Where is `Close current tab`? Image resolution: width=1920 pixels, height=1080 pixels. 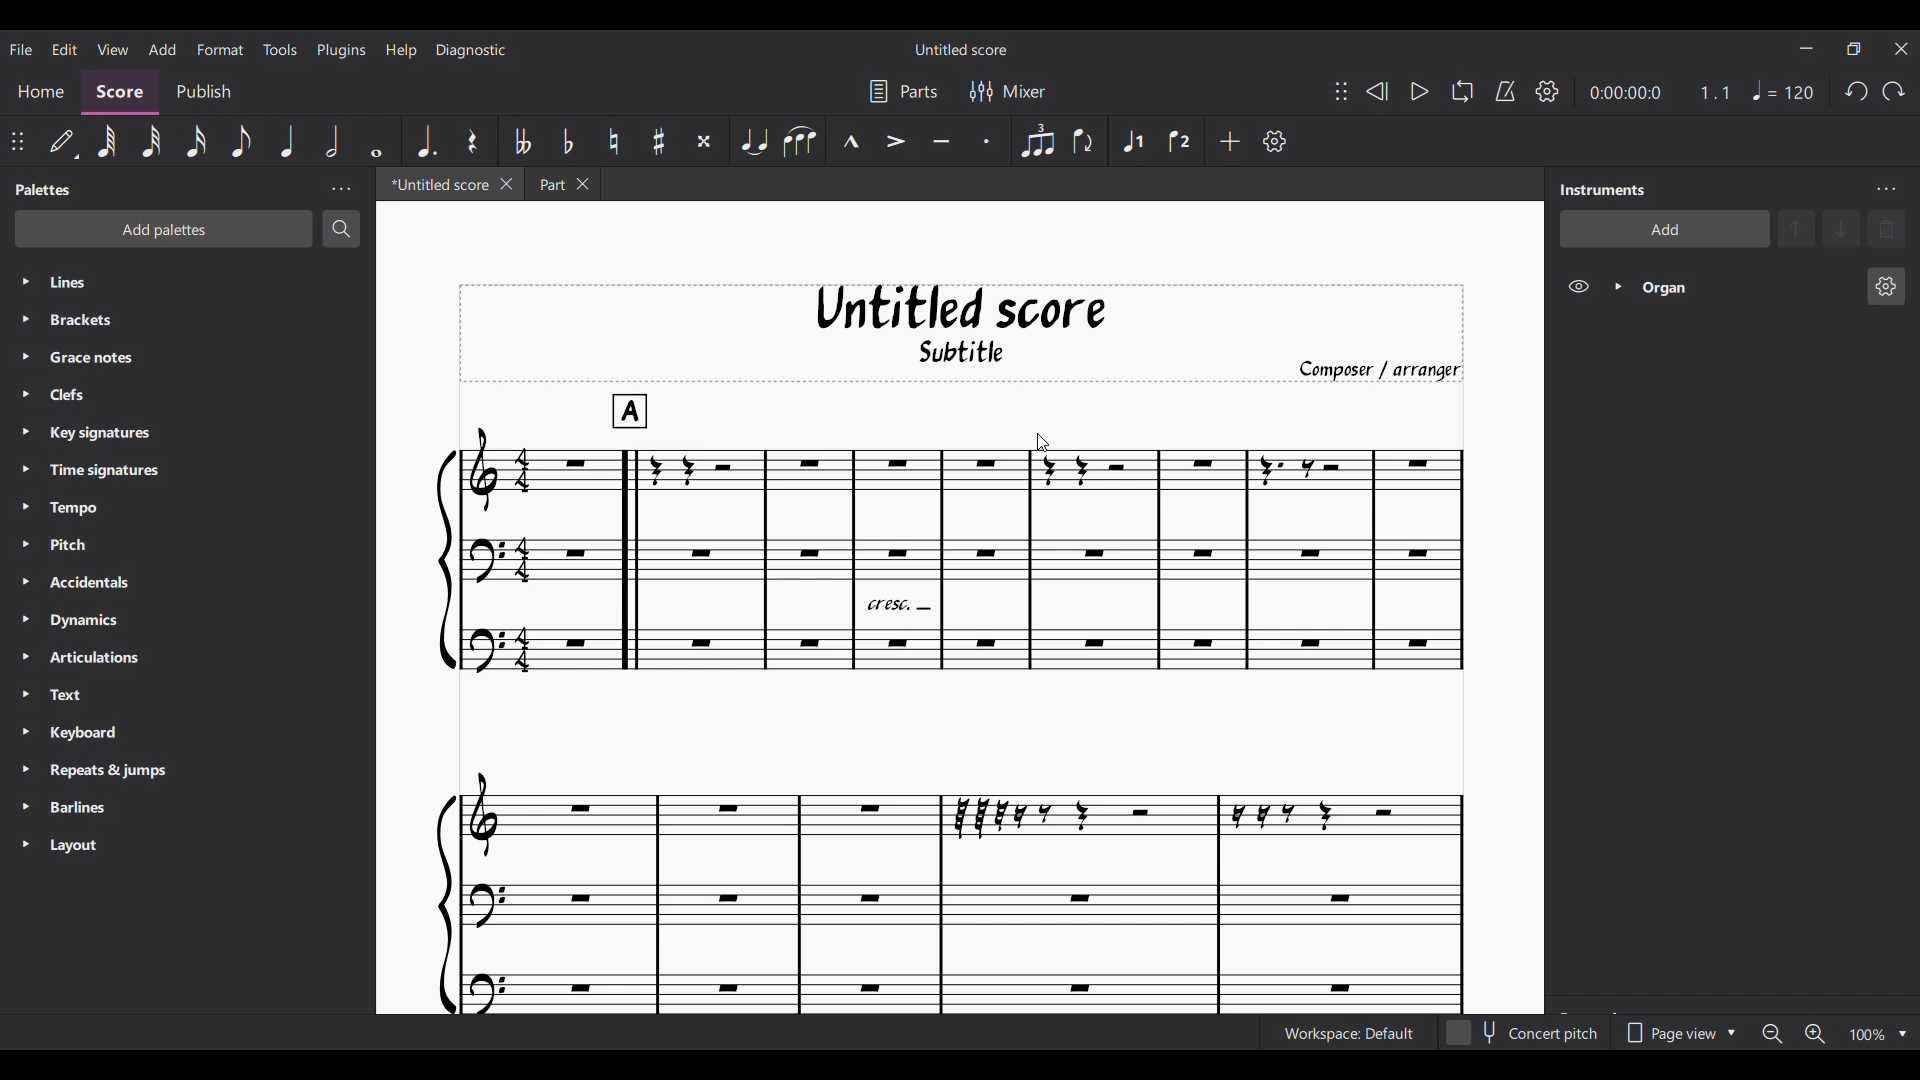
Close current tab is located at coordinates (507, 183).